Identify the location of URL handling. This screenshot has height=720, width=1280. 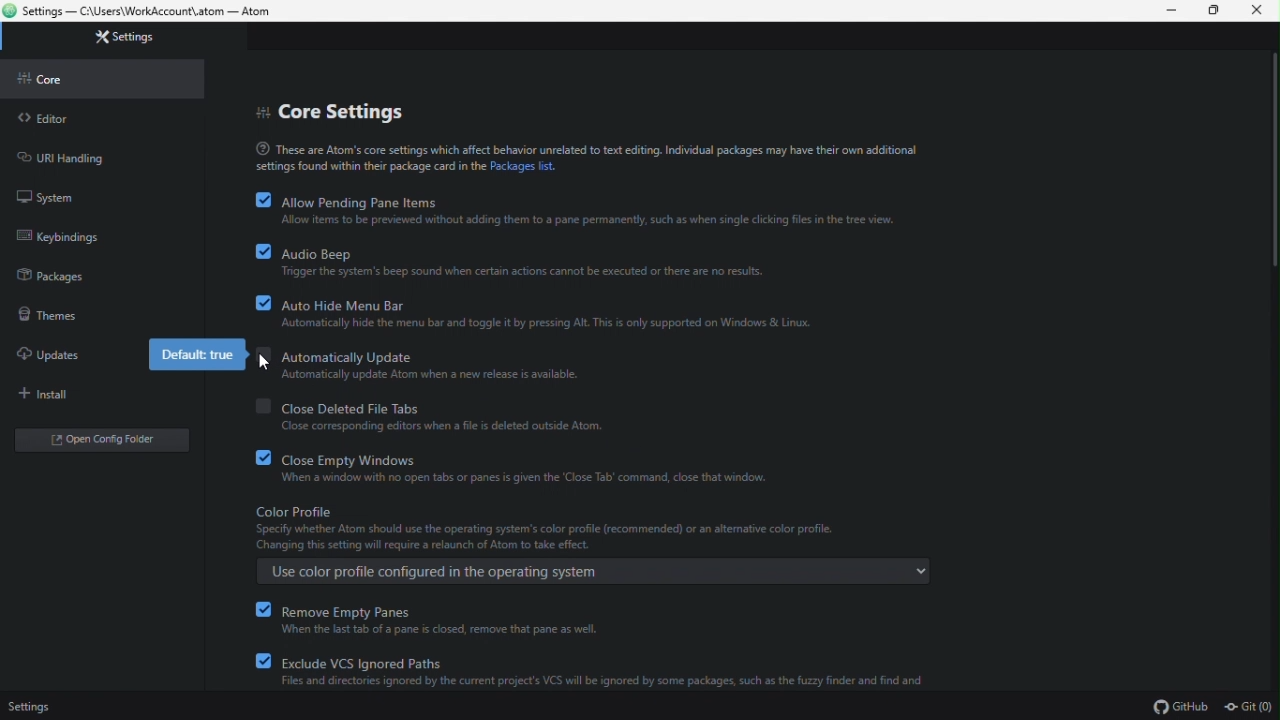
(62, 157).